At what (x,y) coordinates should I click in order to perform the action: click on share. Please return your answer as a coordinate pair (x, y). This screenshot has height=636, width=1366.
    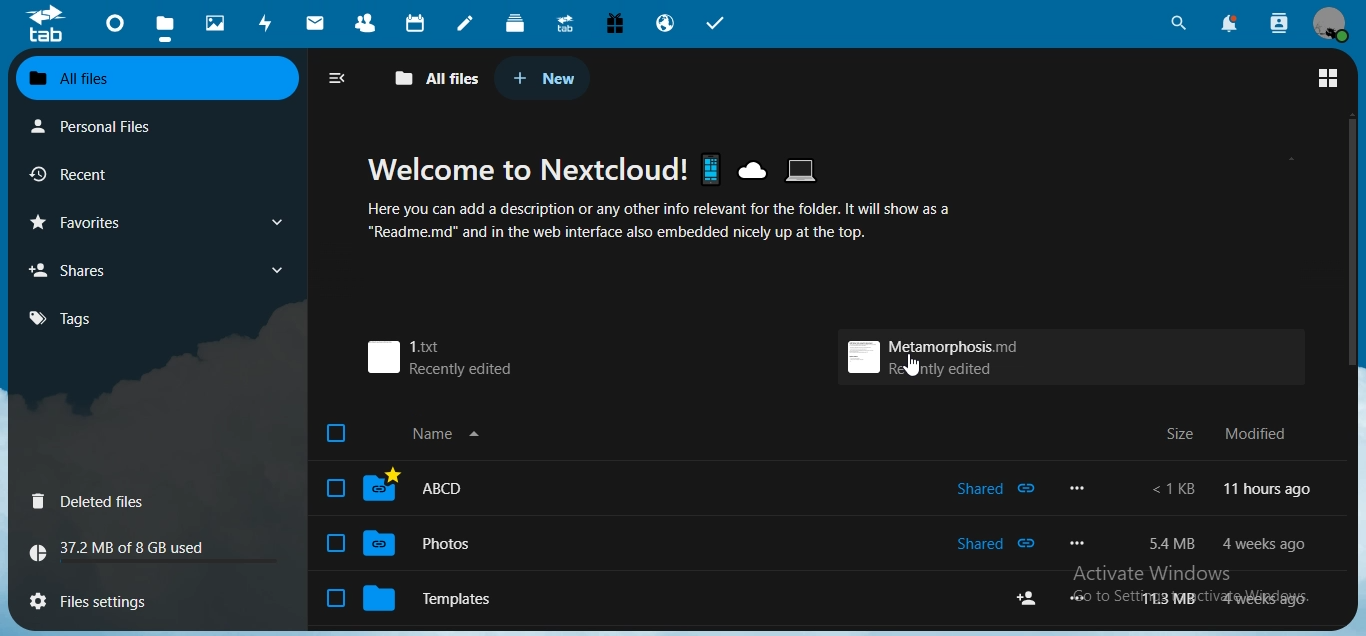
    Looking at the image, I should click on (1024, 600).